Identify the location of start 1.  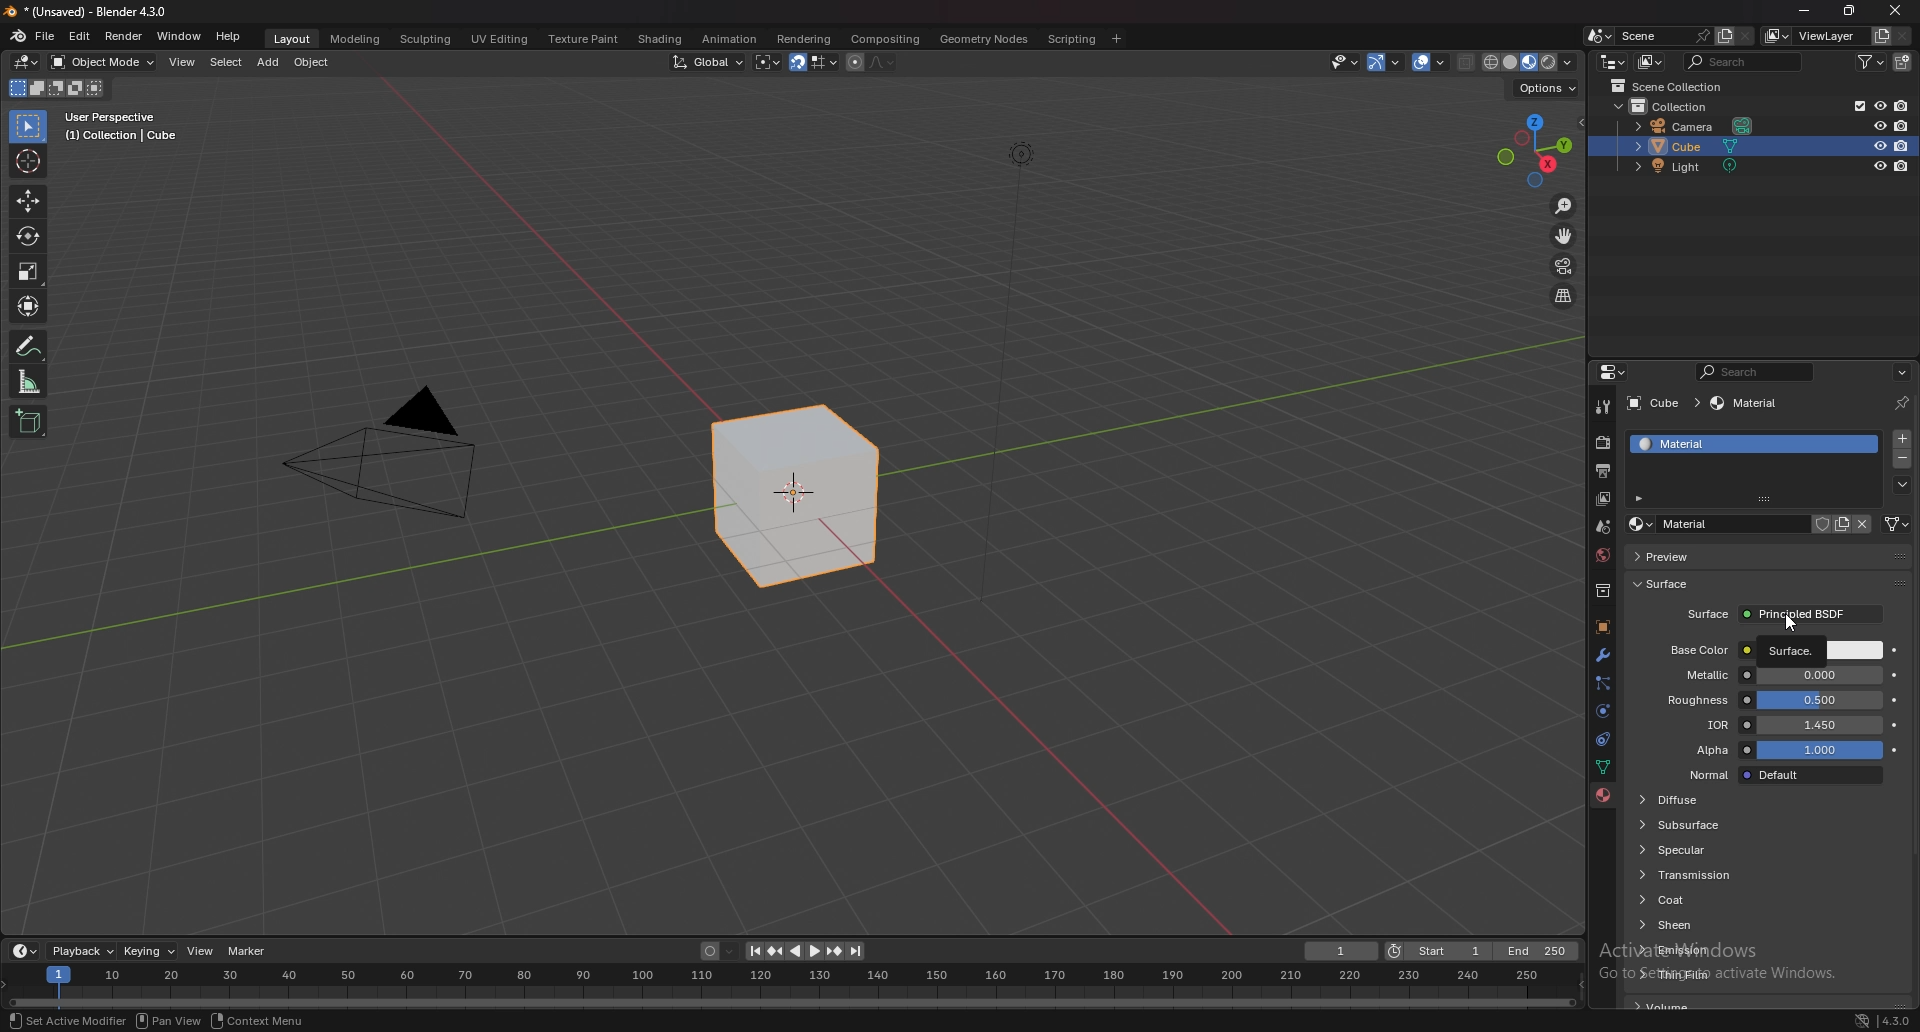
(1438, 952).